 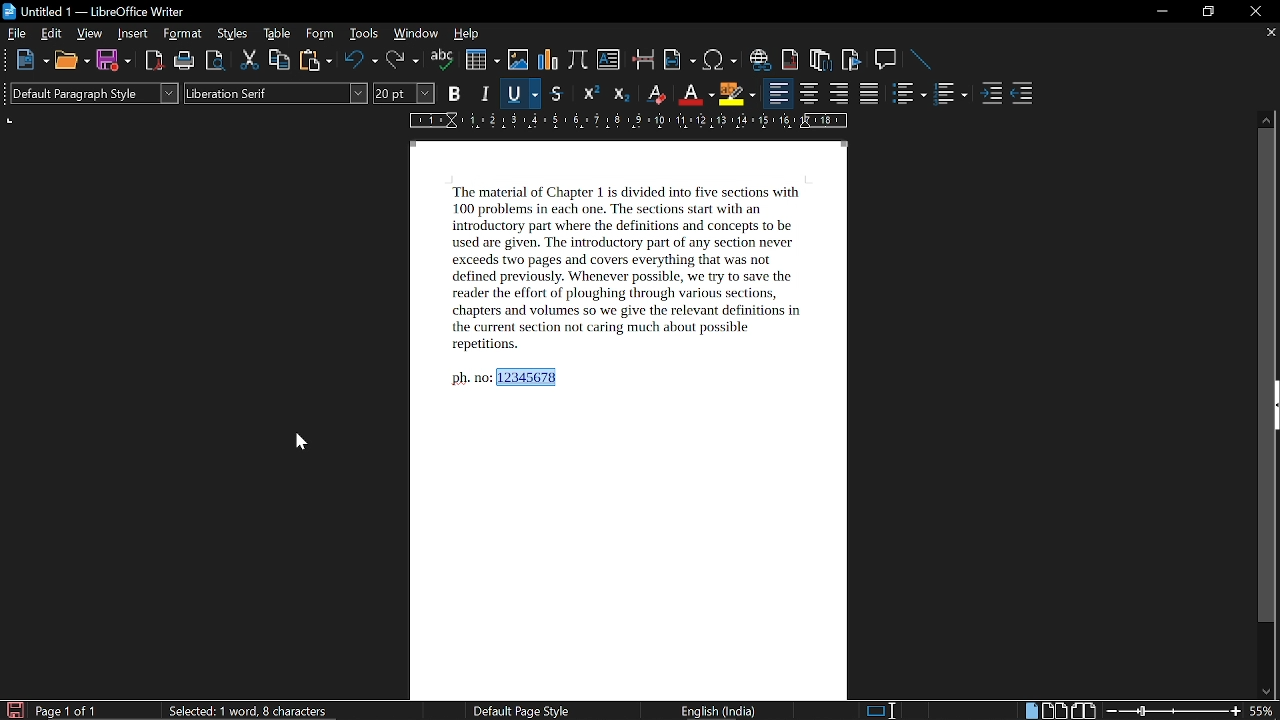 What do you see at coordinates (1030, 710) in the screenshot?
I see `single page view` at bounding box center [1030, 710].